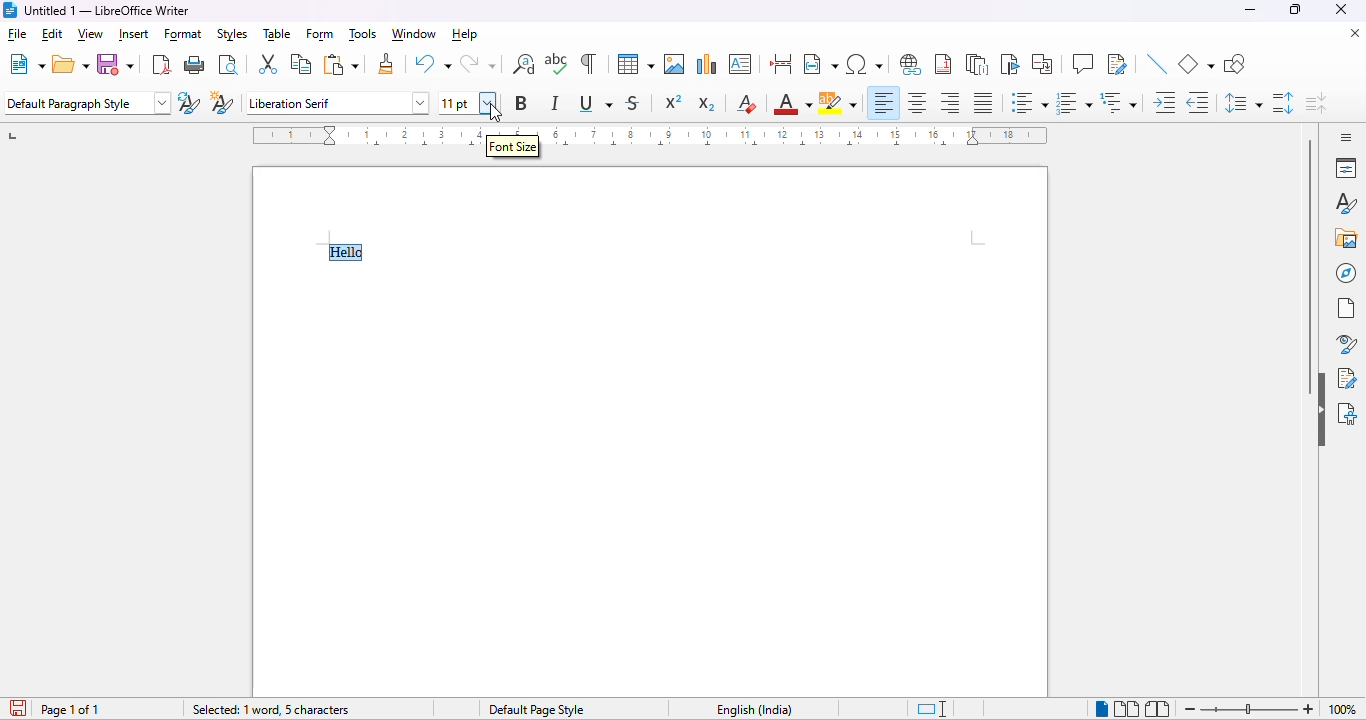 The image size is (1366, 720). What do you see at coordinates (756, 710) in the screenshot?
I see `English (India)` at bounding box center [756, 710].